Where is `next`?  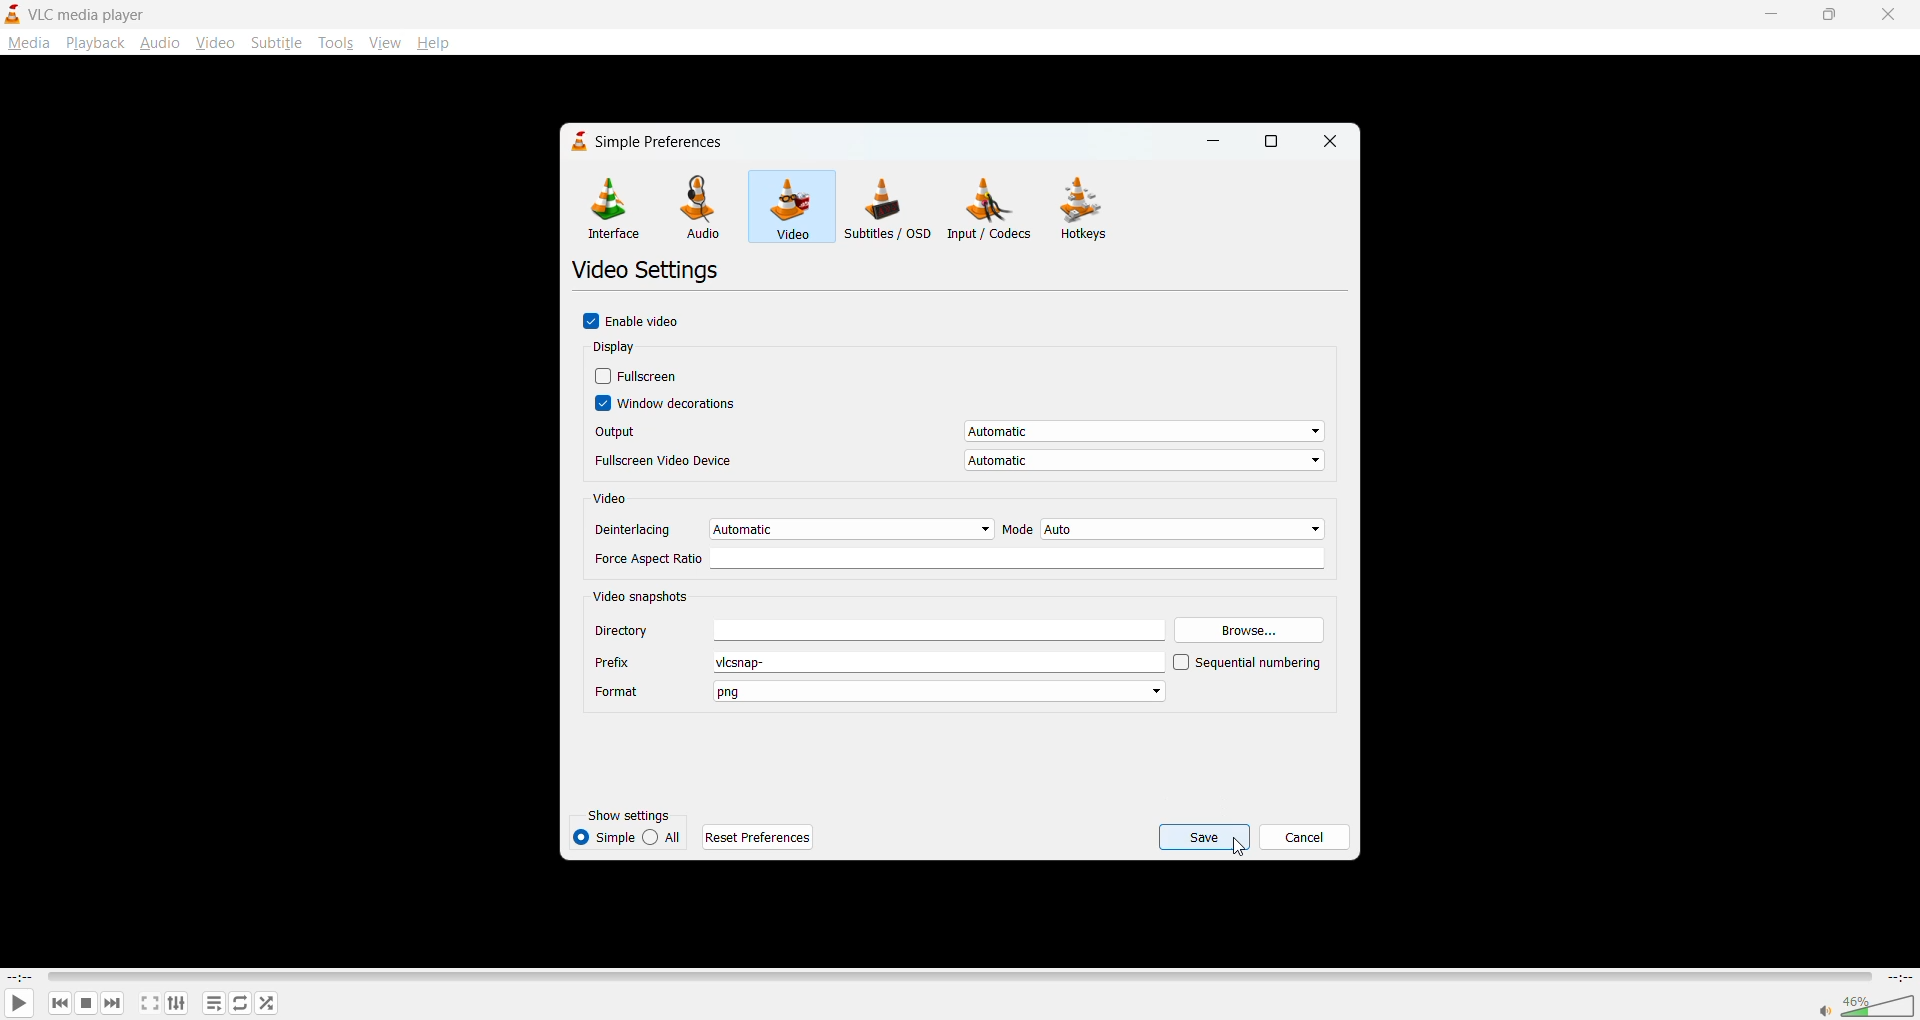 next is located at coordinates (109, 1004).